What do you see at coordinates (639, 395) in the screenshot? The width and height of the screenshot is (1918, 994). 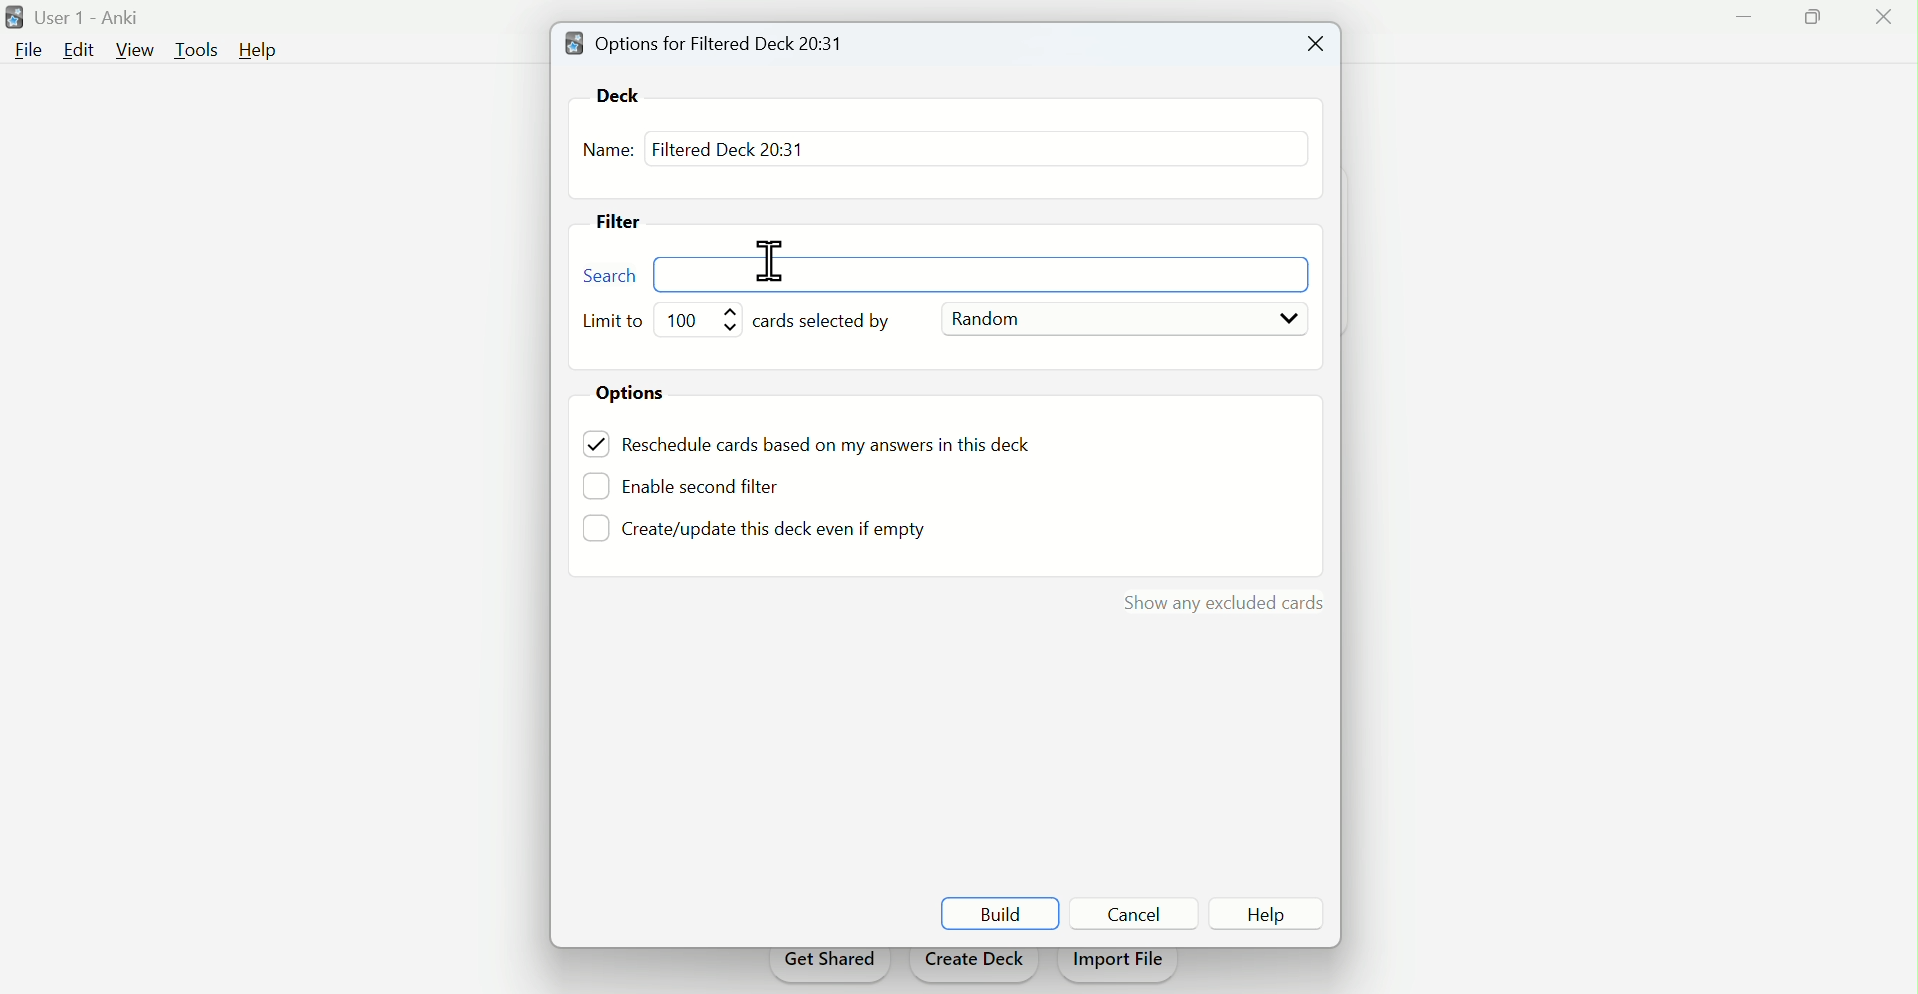 I see `Options` at bounding box center [639, 395].